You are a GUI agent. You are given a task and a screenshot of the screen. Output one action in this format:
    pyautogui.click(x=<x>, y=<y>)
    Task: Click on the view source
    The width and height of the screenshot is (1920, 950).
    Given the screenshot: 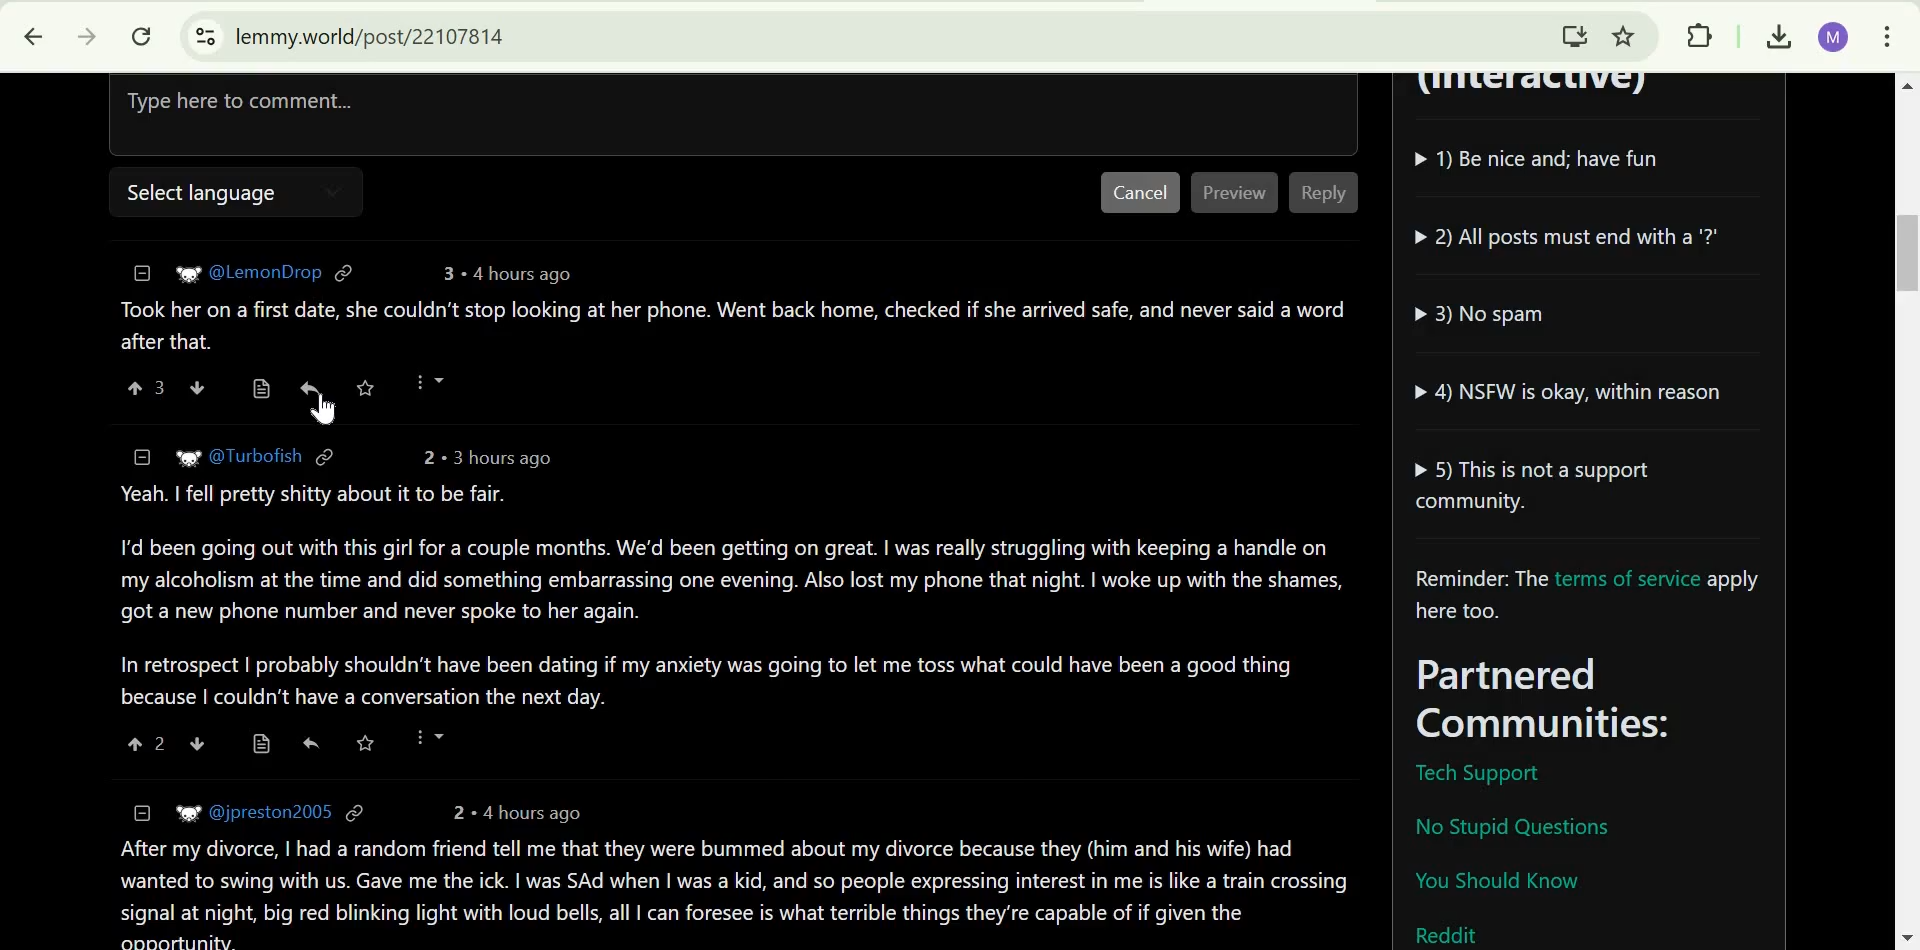 What is the action you would take?
    pyautogui.click(x=259, y=388)
    